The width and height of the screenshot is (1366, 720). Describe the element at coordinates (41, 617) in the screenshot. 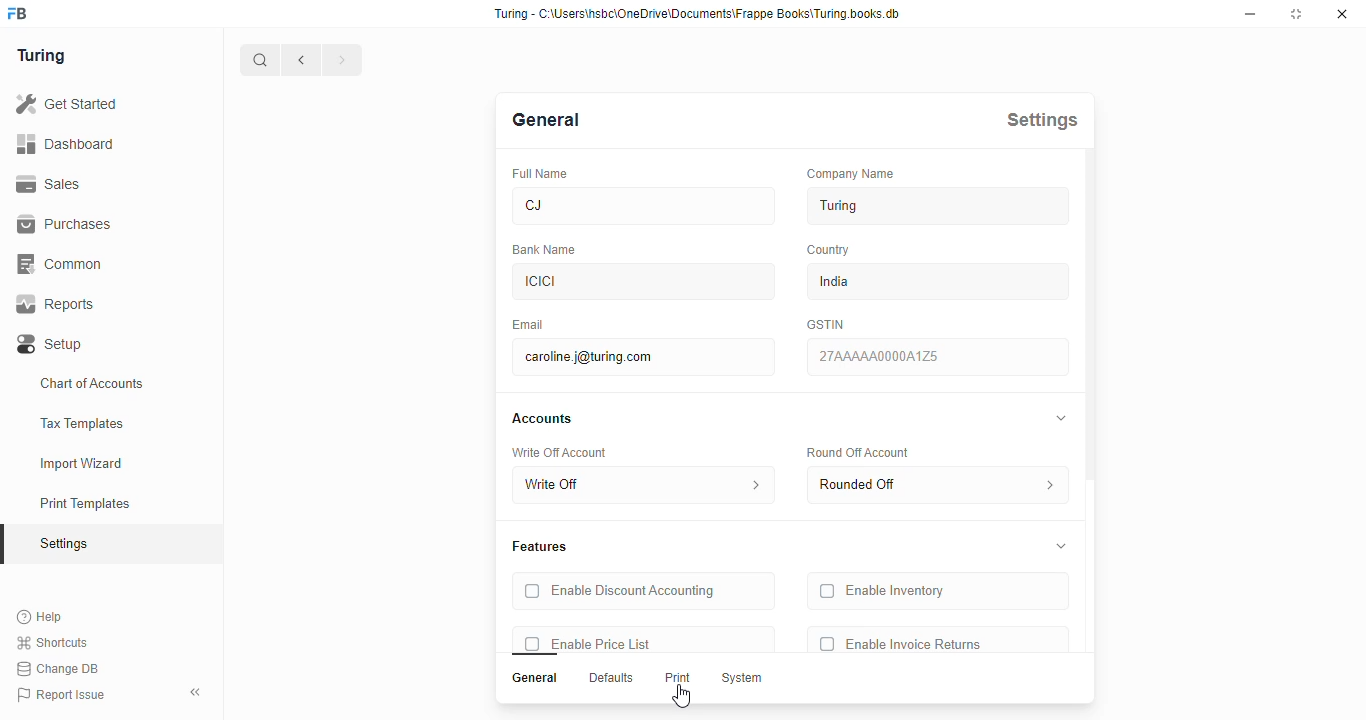

I see `help` at that location.